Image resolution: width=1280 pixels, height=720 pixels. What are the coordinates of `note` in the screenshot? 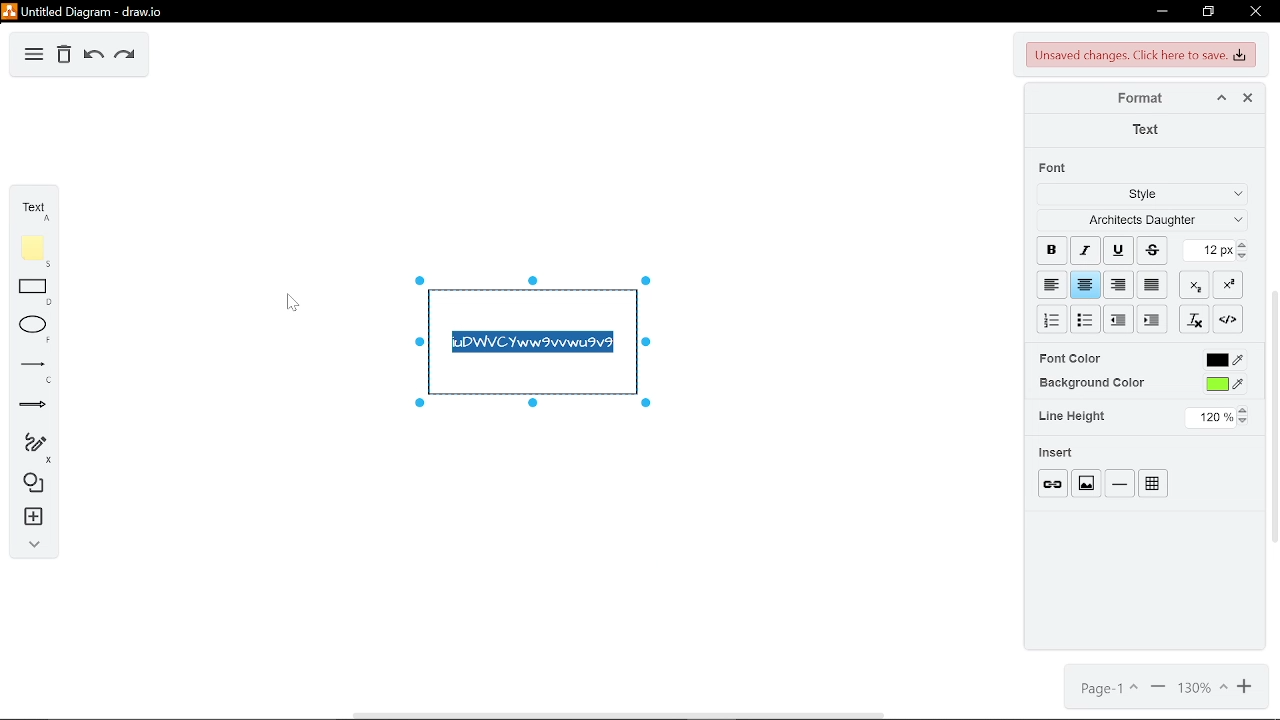 It's located at (29, 248).